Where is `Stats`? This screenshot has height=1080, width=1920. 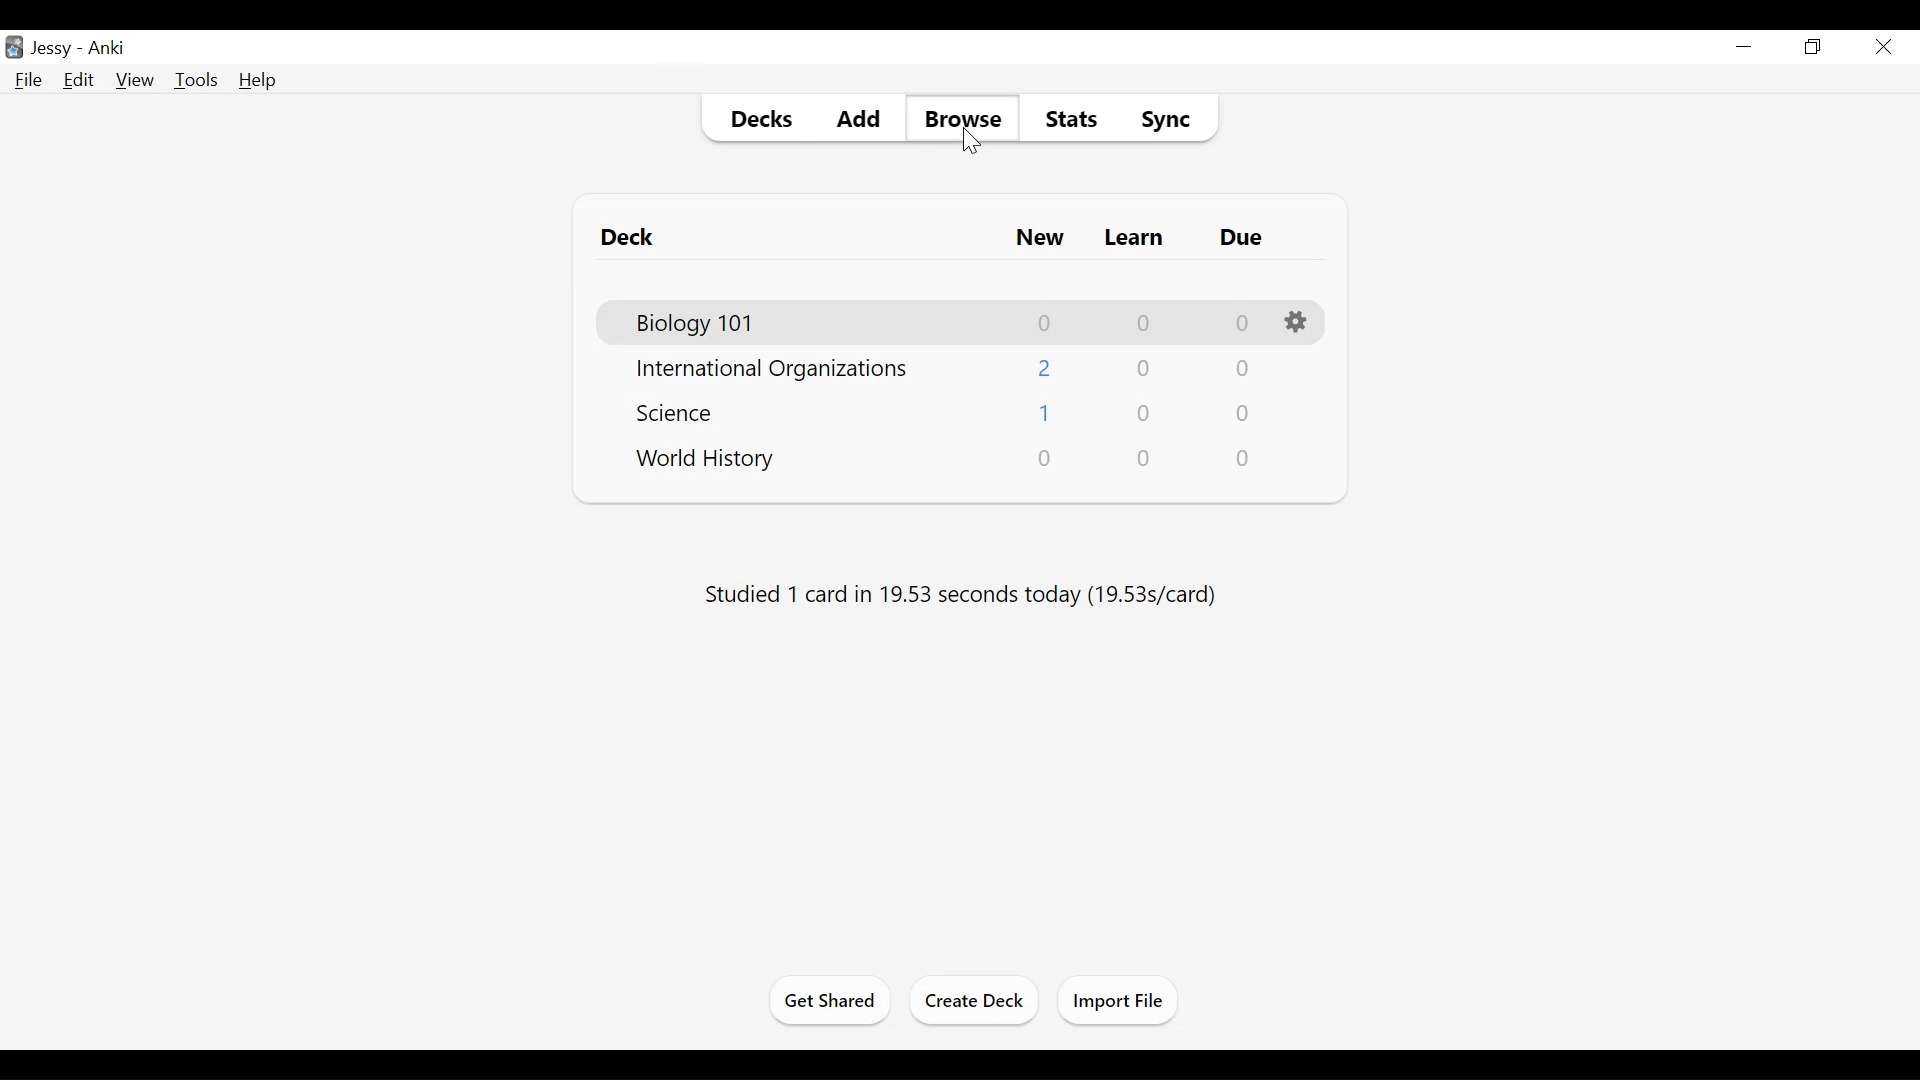
Stats is located at coordinates (1070, 118).